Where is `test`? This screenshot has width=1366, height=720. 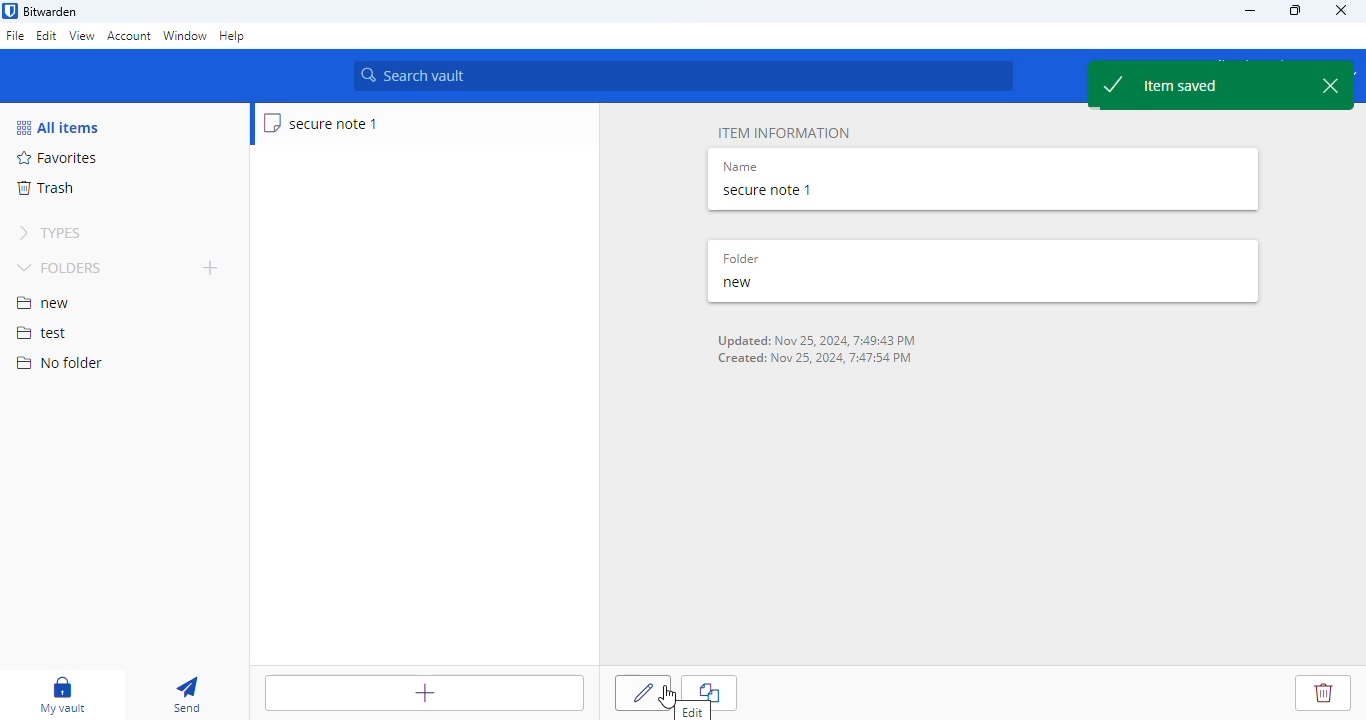 test is located at coordinates (42, 334).